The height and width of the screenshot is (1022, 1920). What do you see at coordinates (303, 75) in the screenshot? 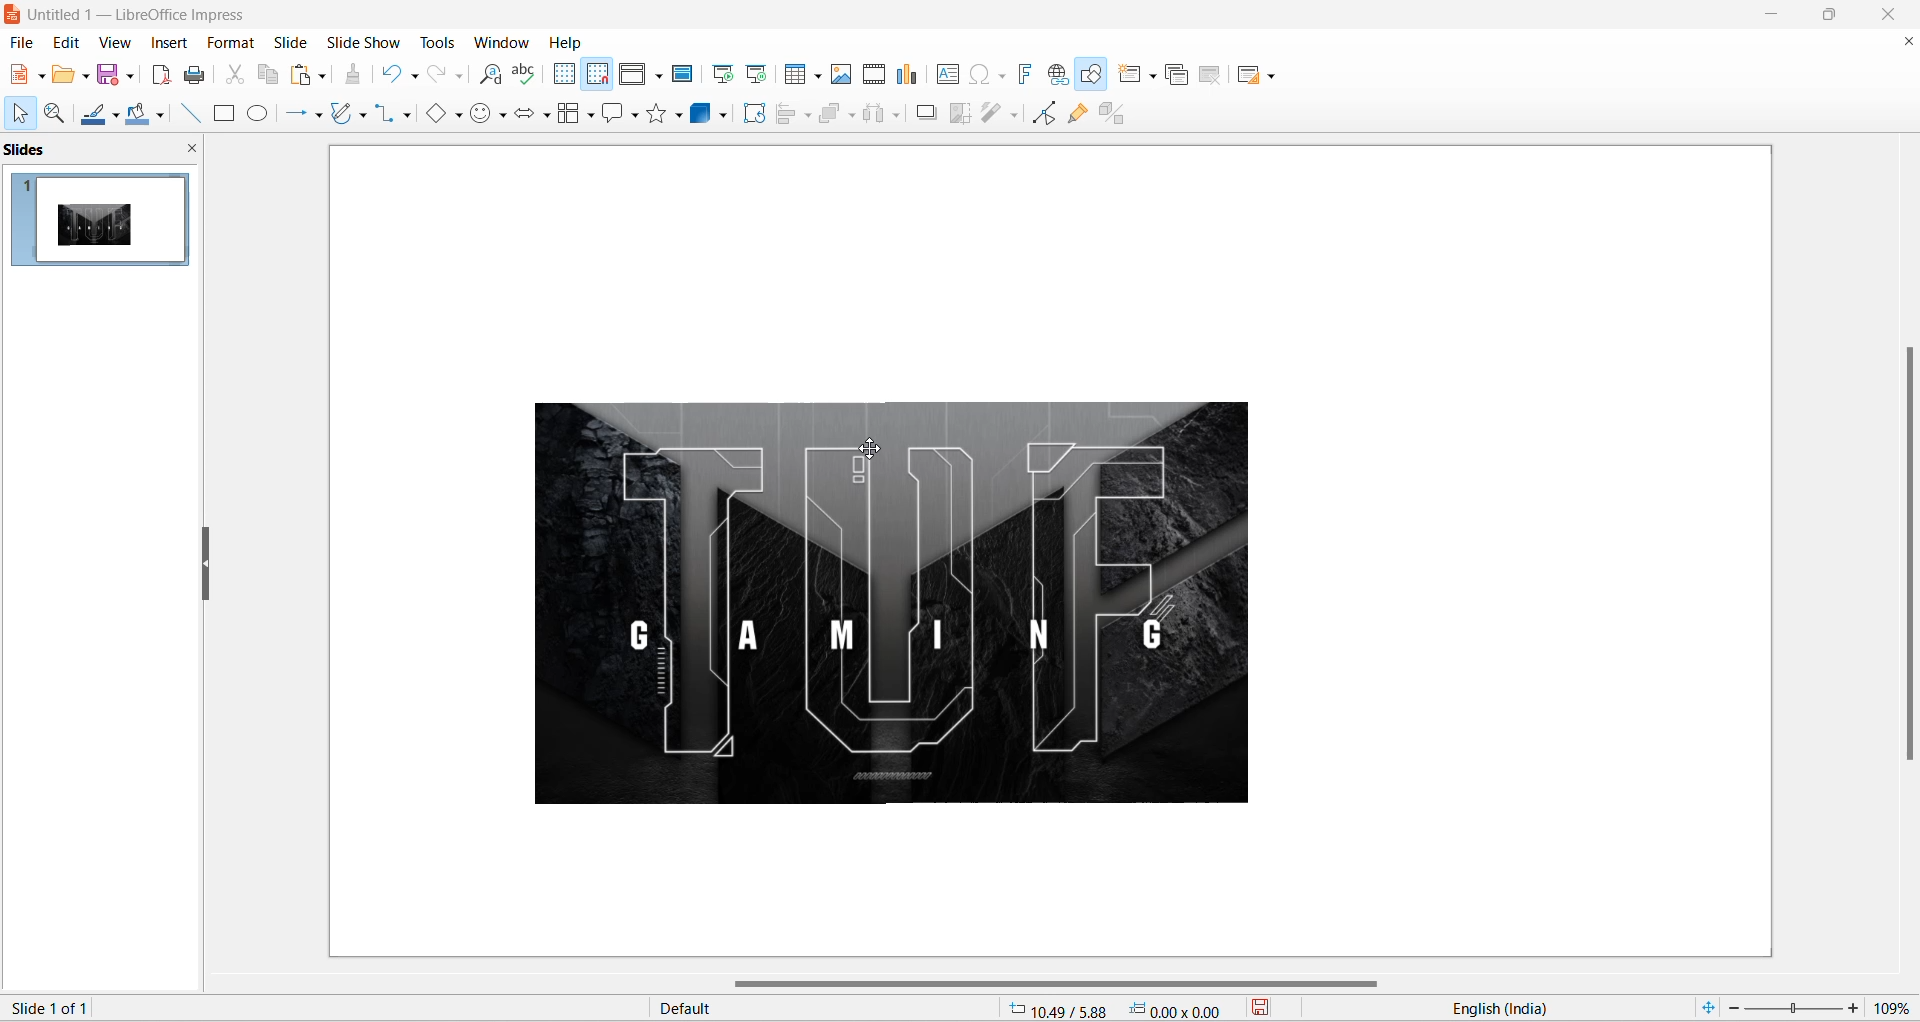
I see `paste` at bounding box center [303, 75].